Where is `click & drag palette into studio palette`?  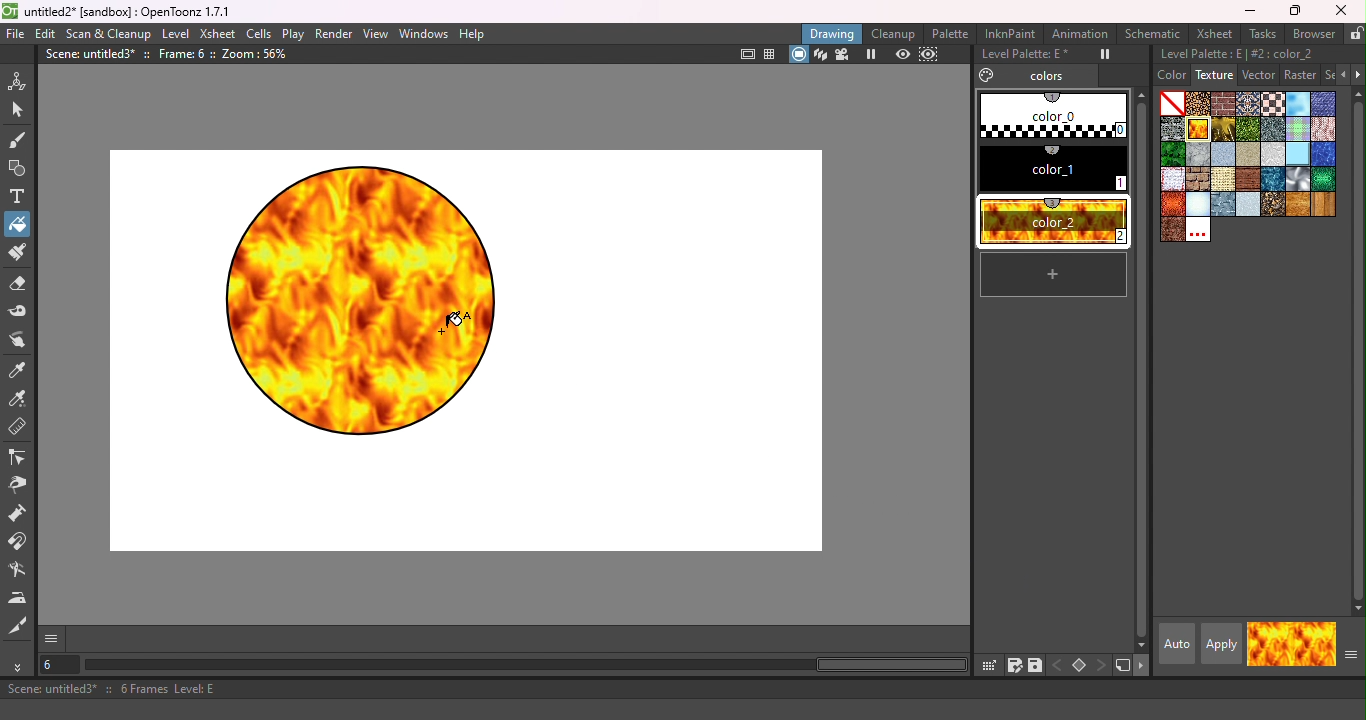
click & drag palette into studio palette is located at coordinates (988, 665).